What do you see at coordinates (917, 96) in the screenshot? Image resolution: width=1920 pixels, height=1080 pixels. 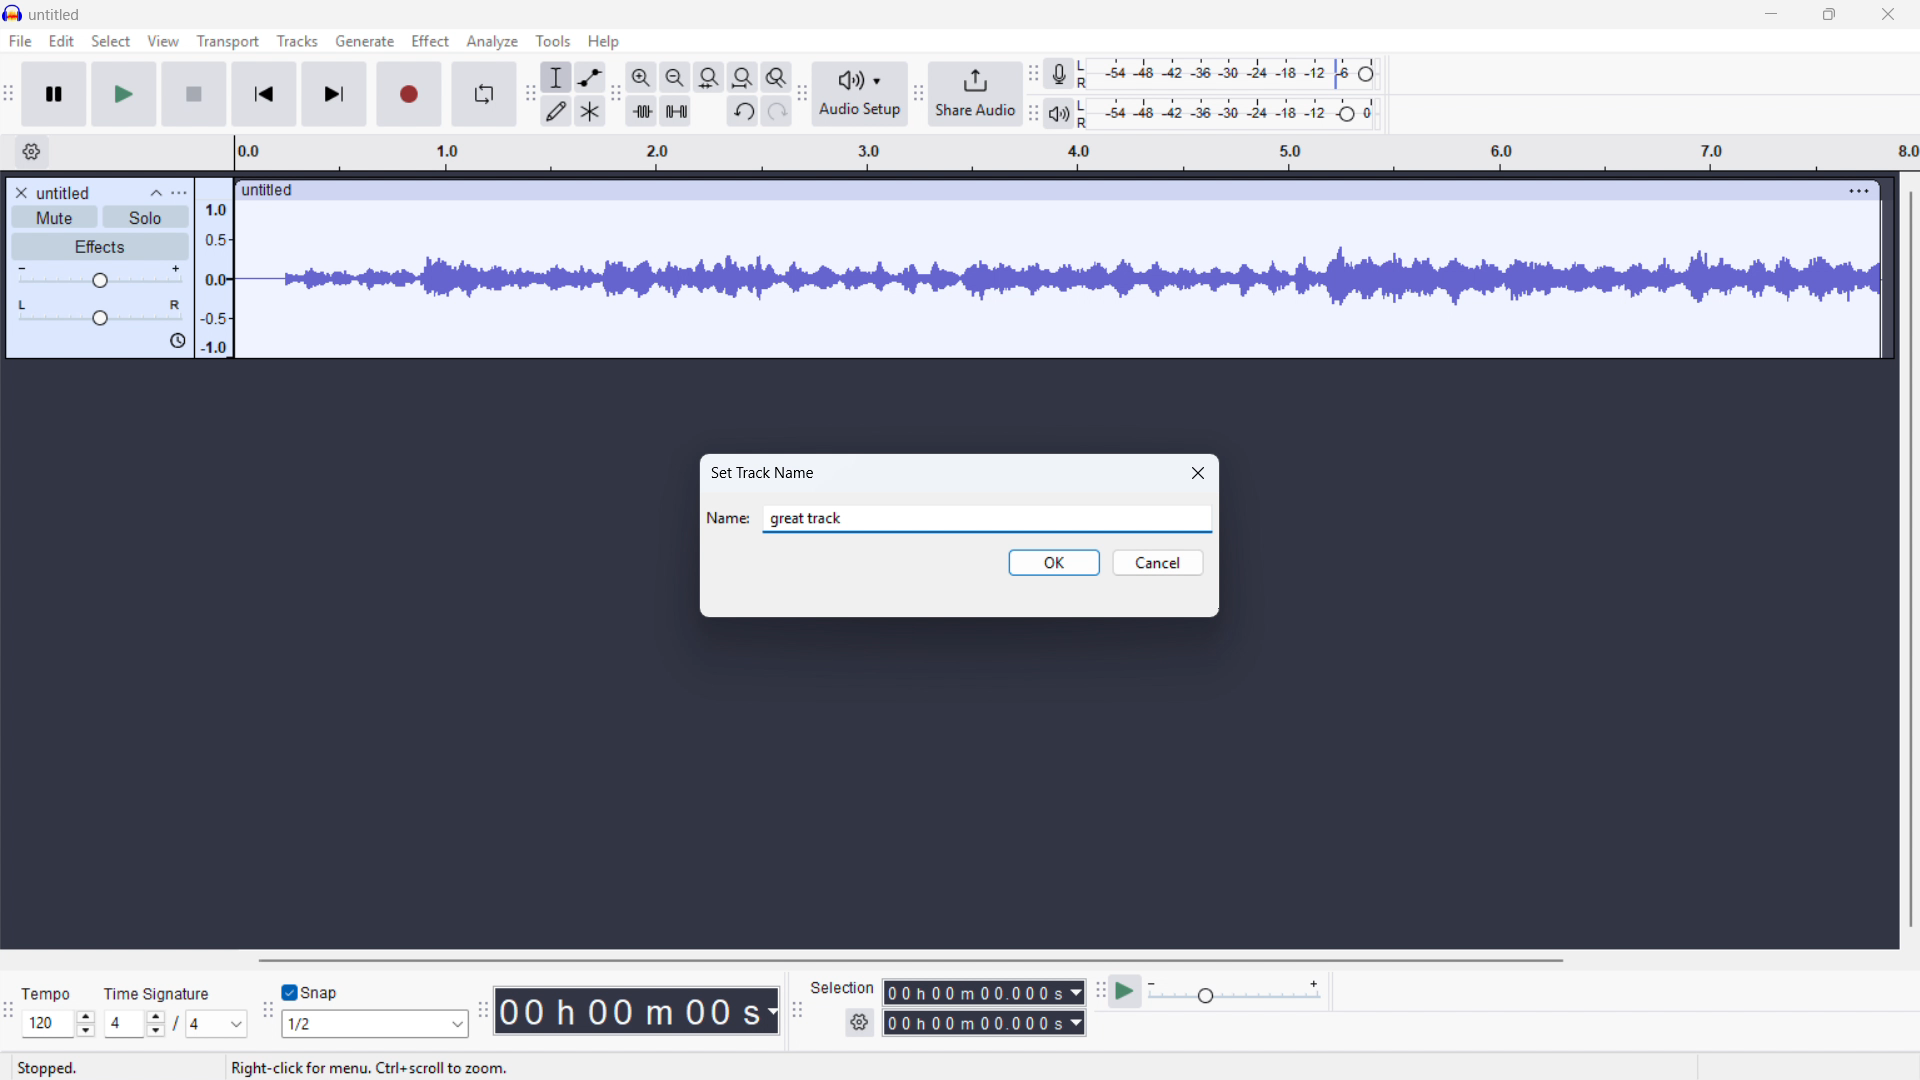 I see `Share audio toolbar ` at bounding box center [917, 96].